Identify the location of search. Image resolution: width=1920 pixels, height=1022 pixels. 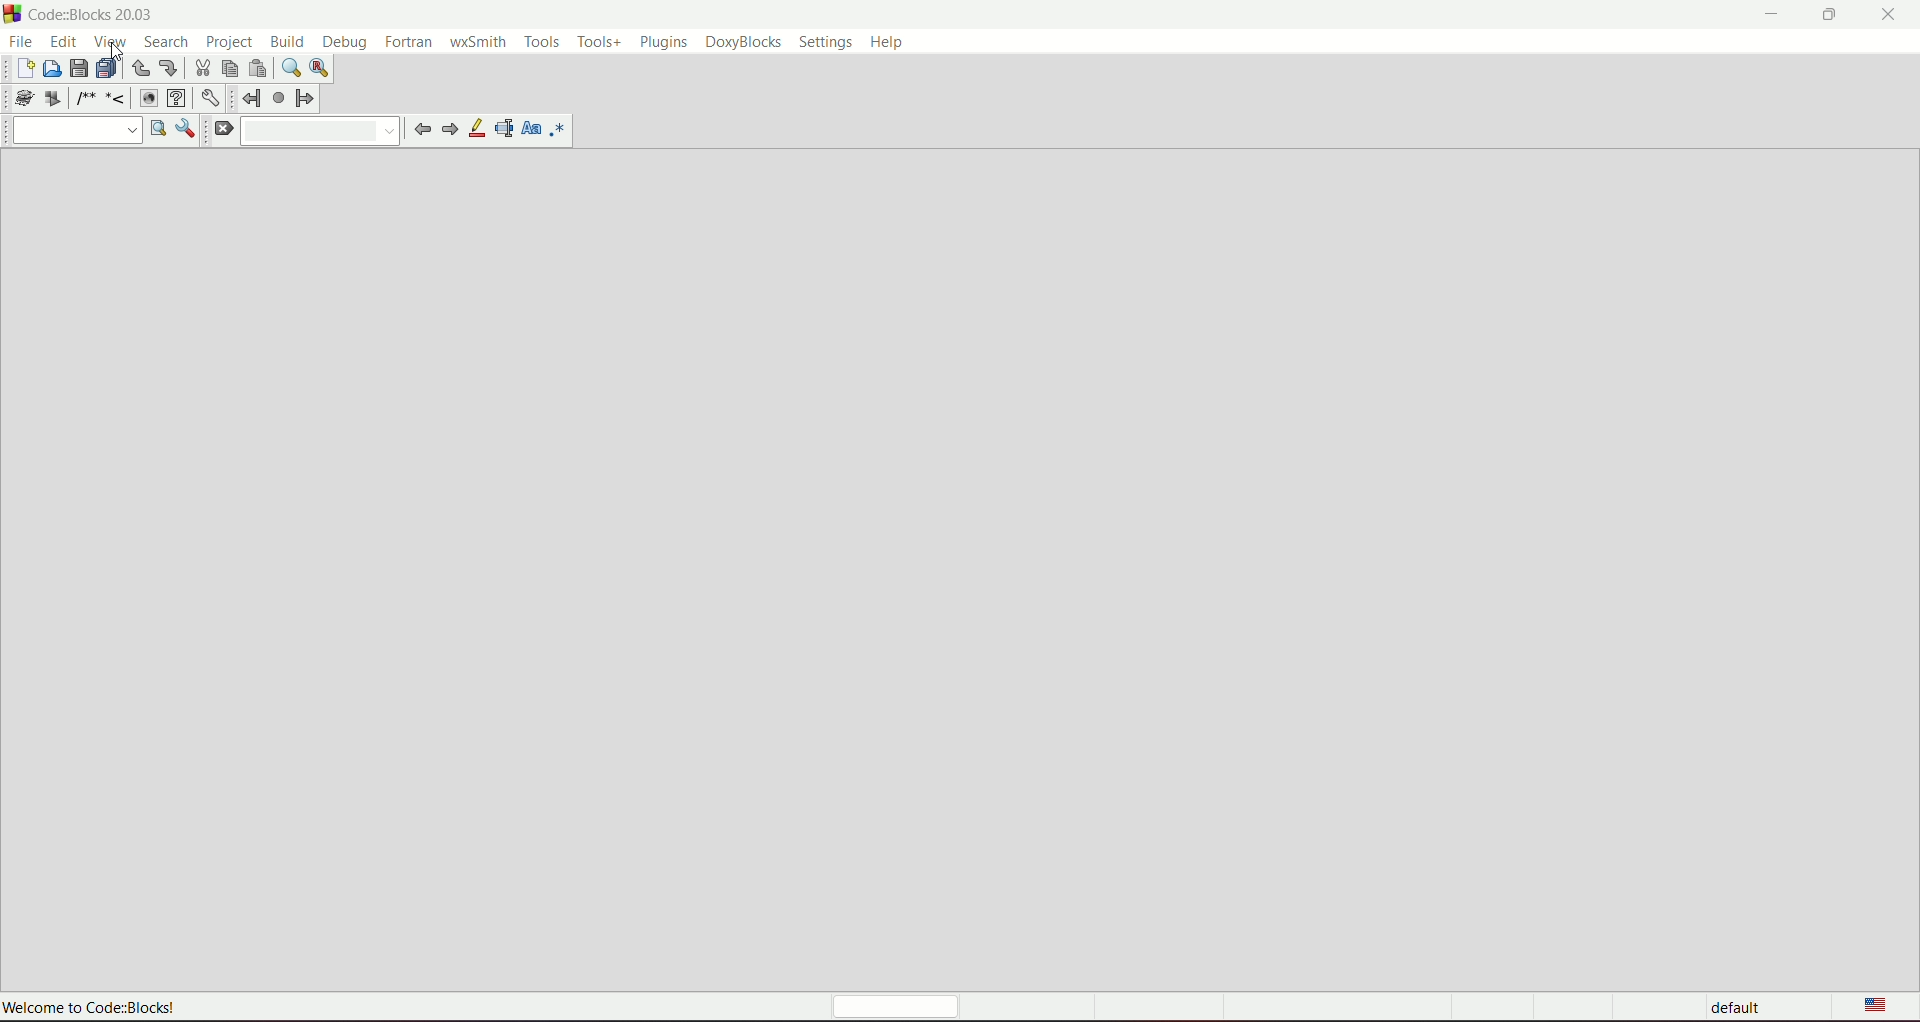
(165, 41).